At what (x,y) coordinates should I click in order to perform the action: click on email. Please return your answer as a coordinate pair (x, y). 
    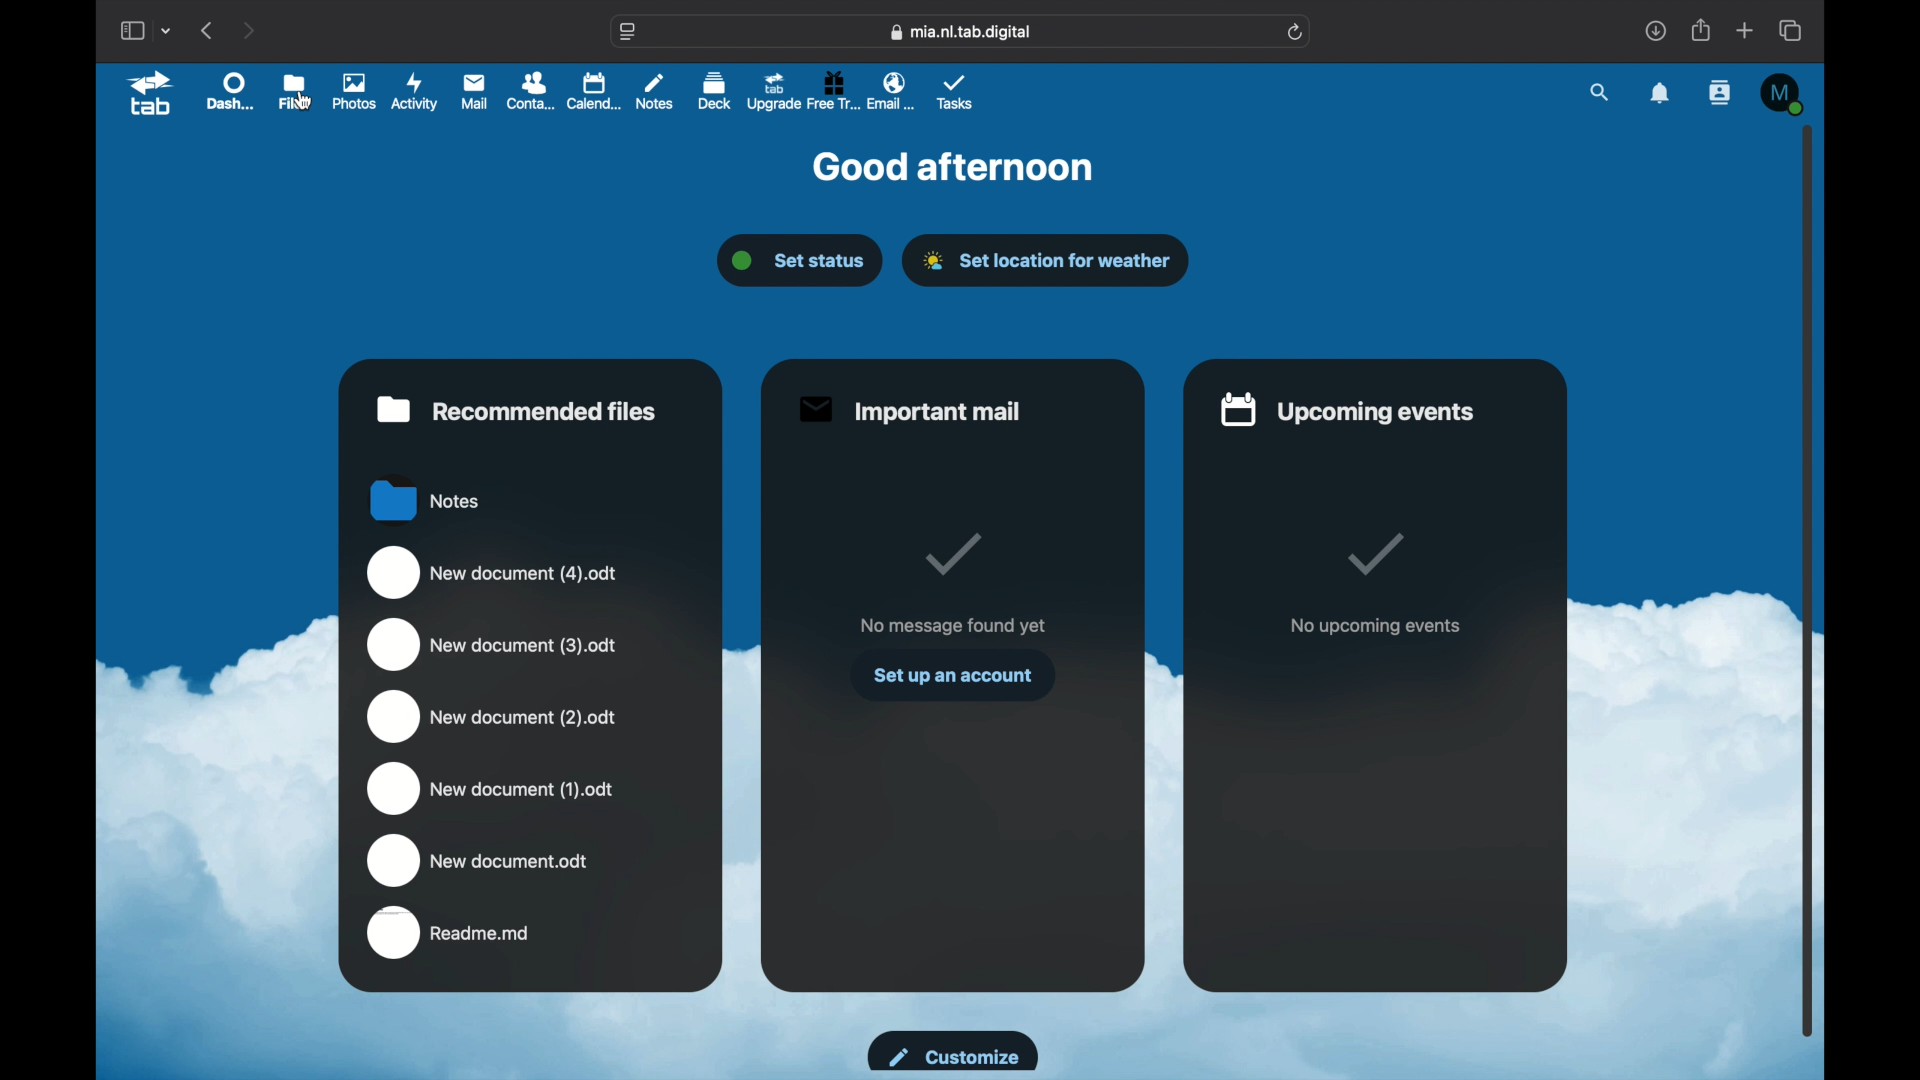
    Looking at the image, I should click on (895, 92).